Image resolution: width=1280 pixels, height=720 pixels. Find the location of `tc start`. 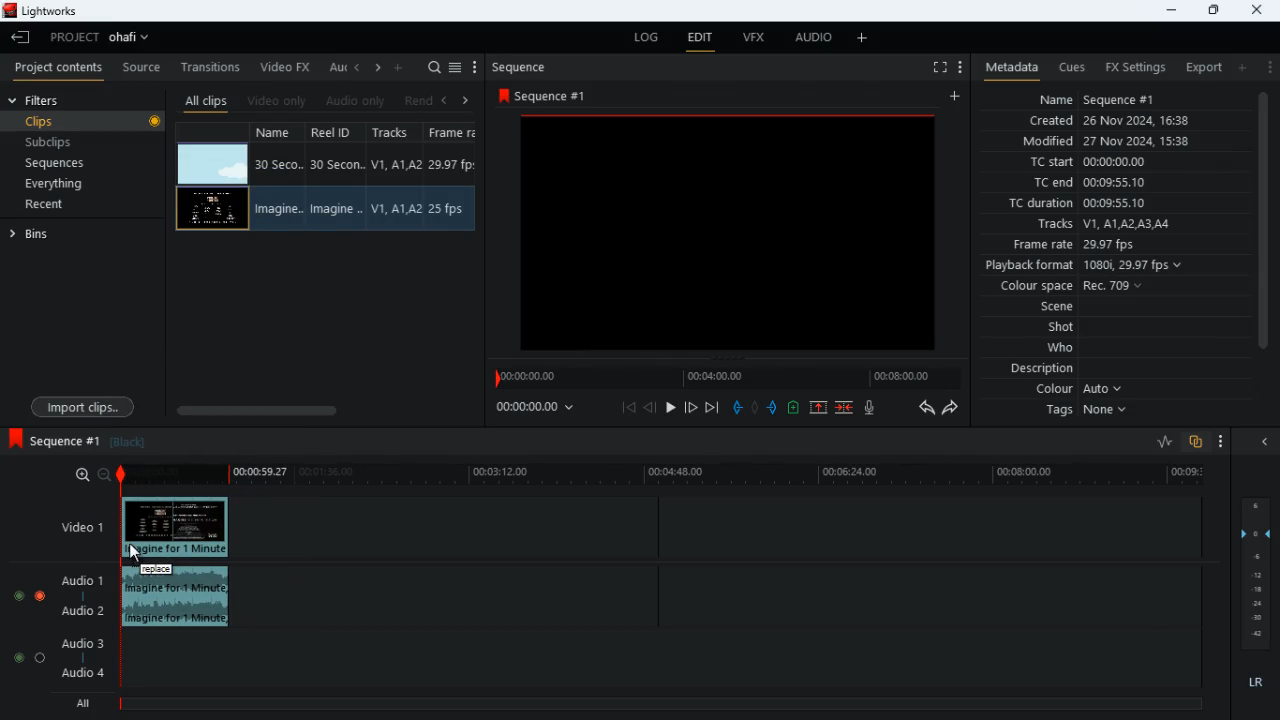

tc start is located at coordinates (1091, 162).